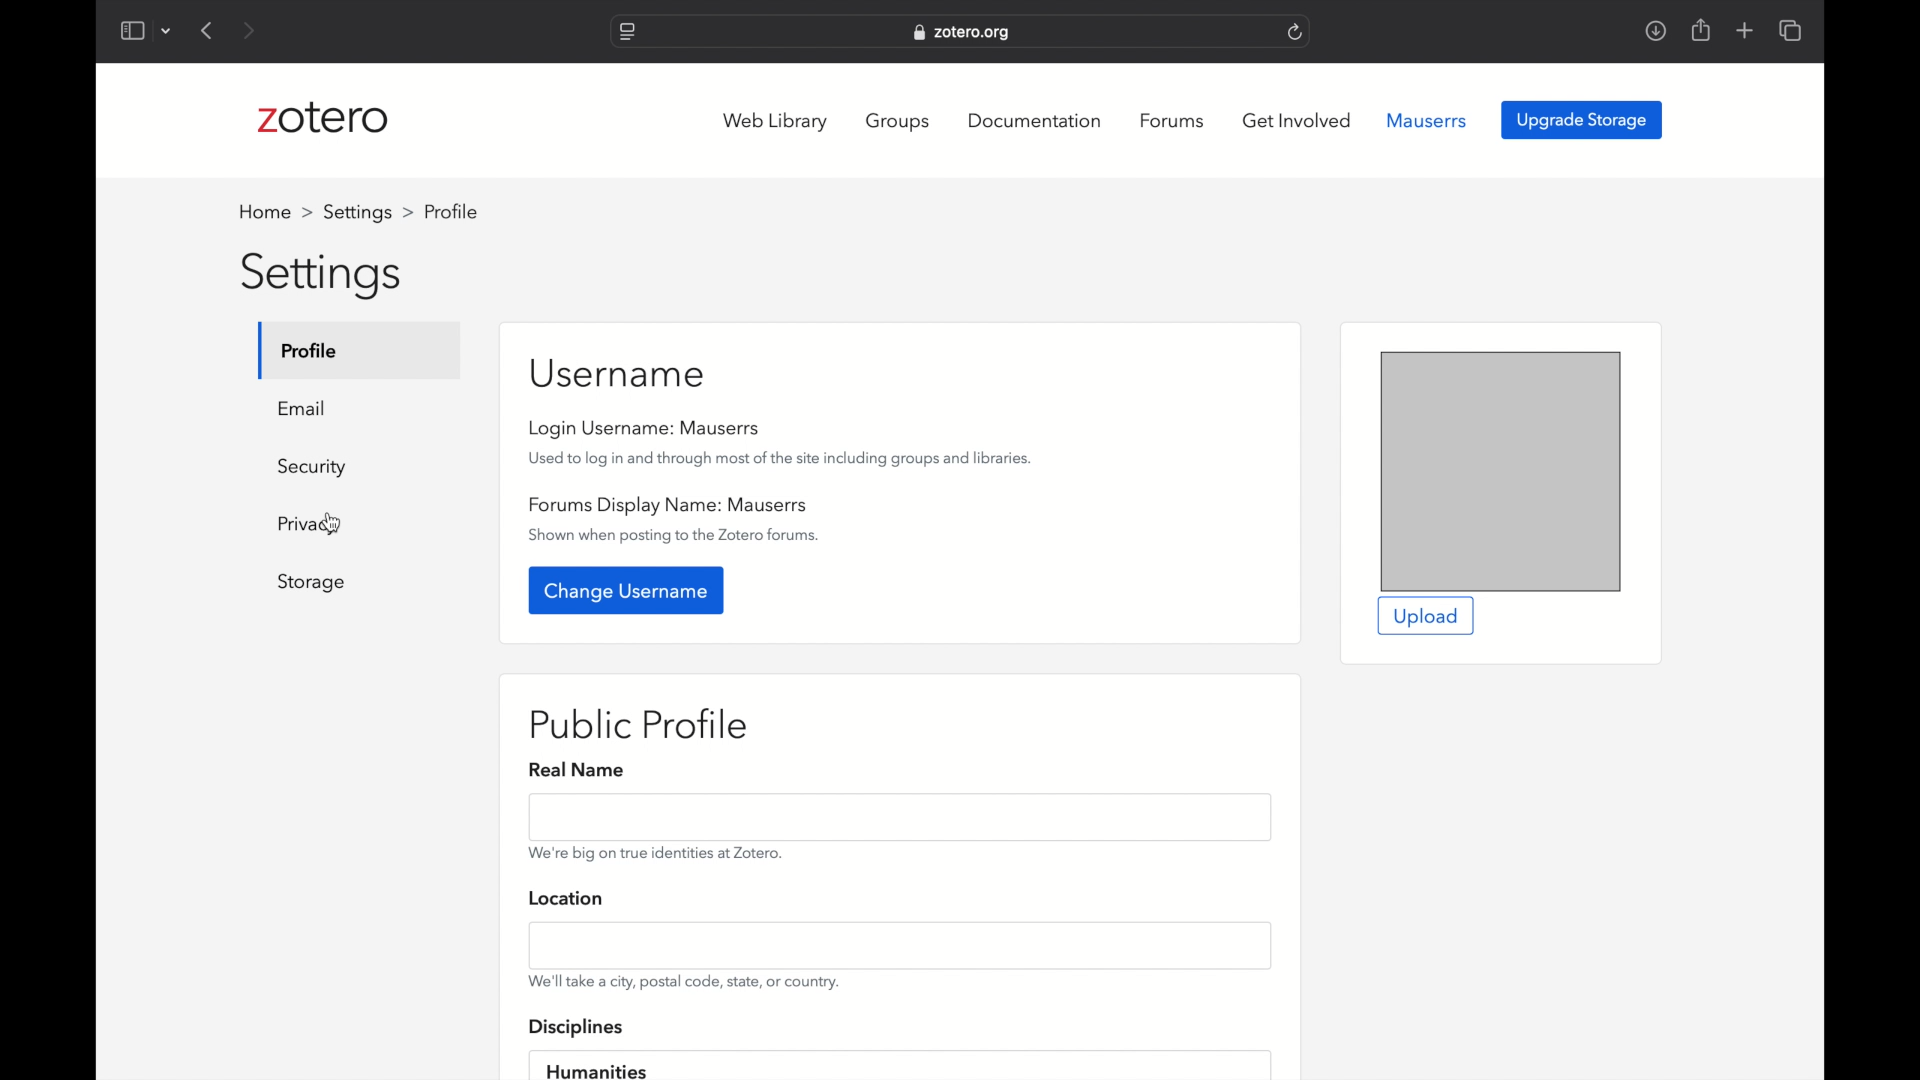 Image resolution: width=1920 pixels, height=1080 pixels. What do you see at coordinates (626, 33) in the screenshot?
I see `website settings` at bounding box center [626, 33].